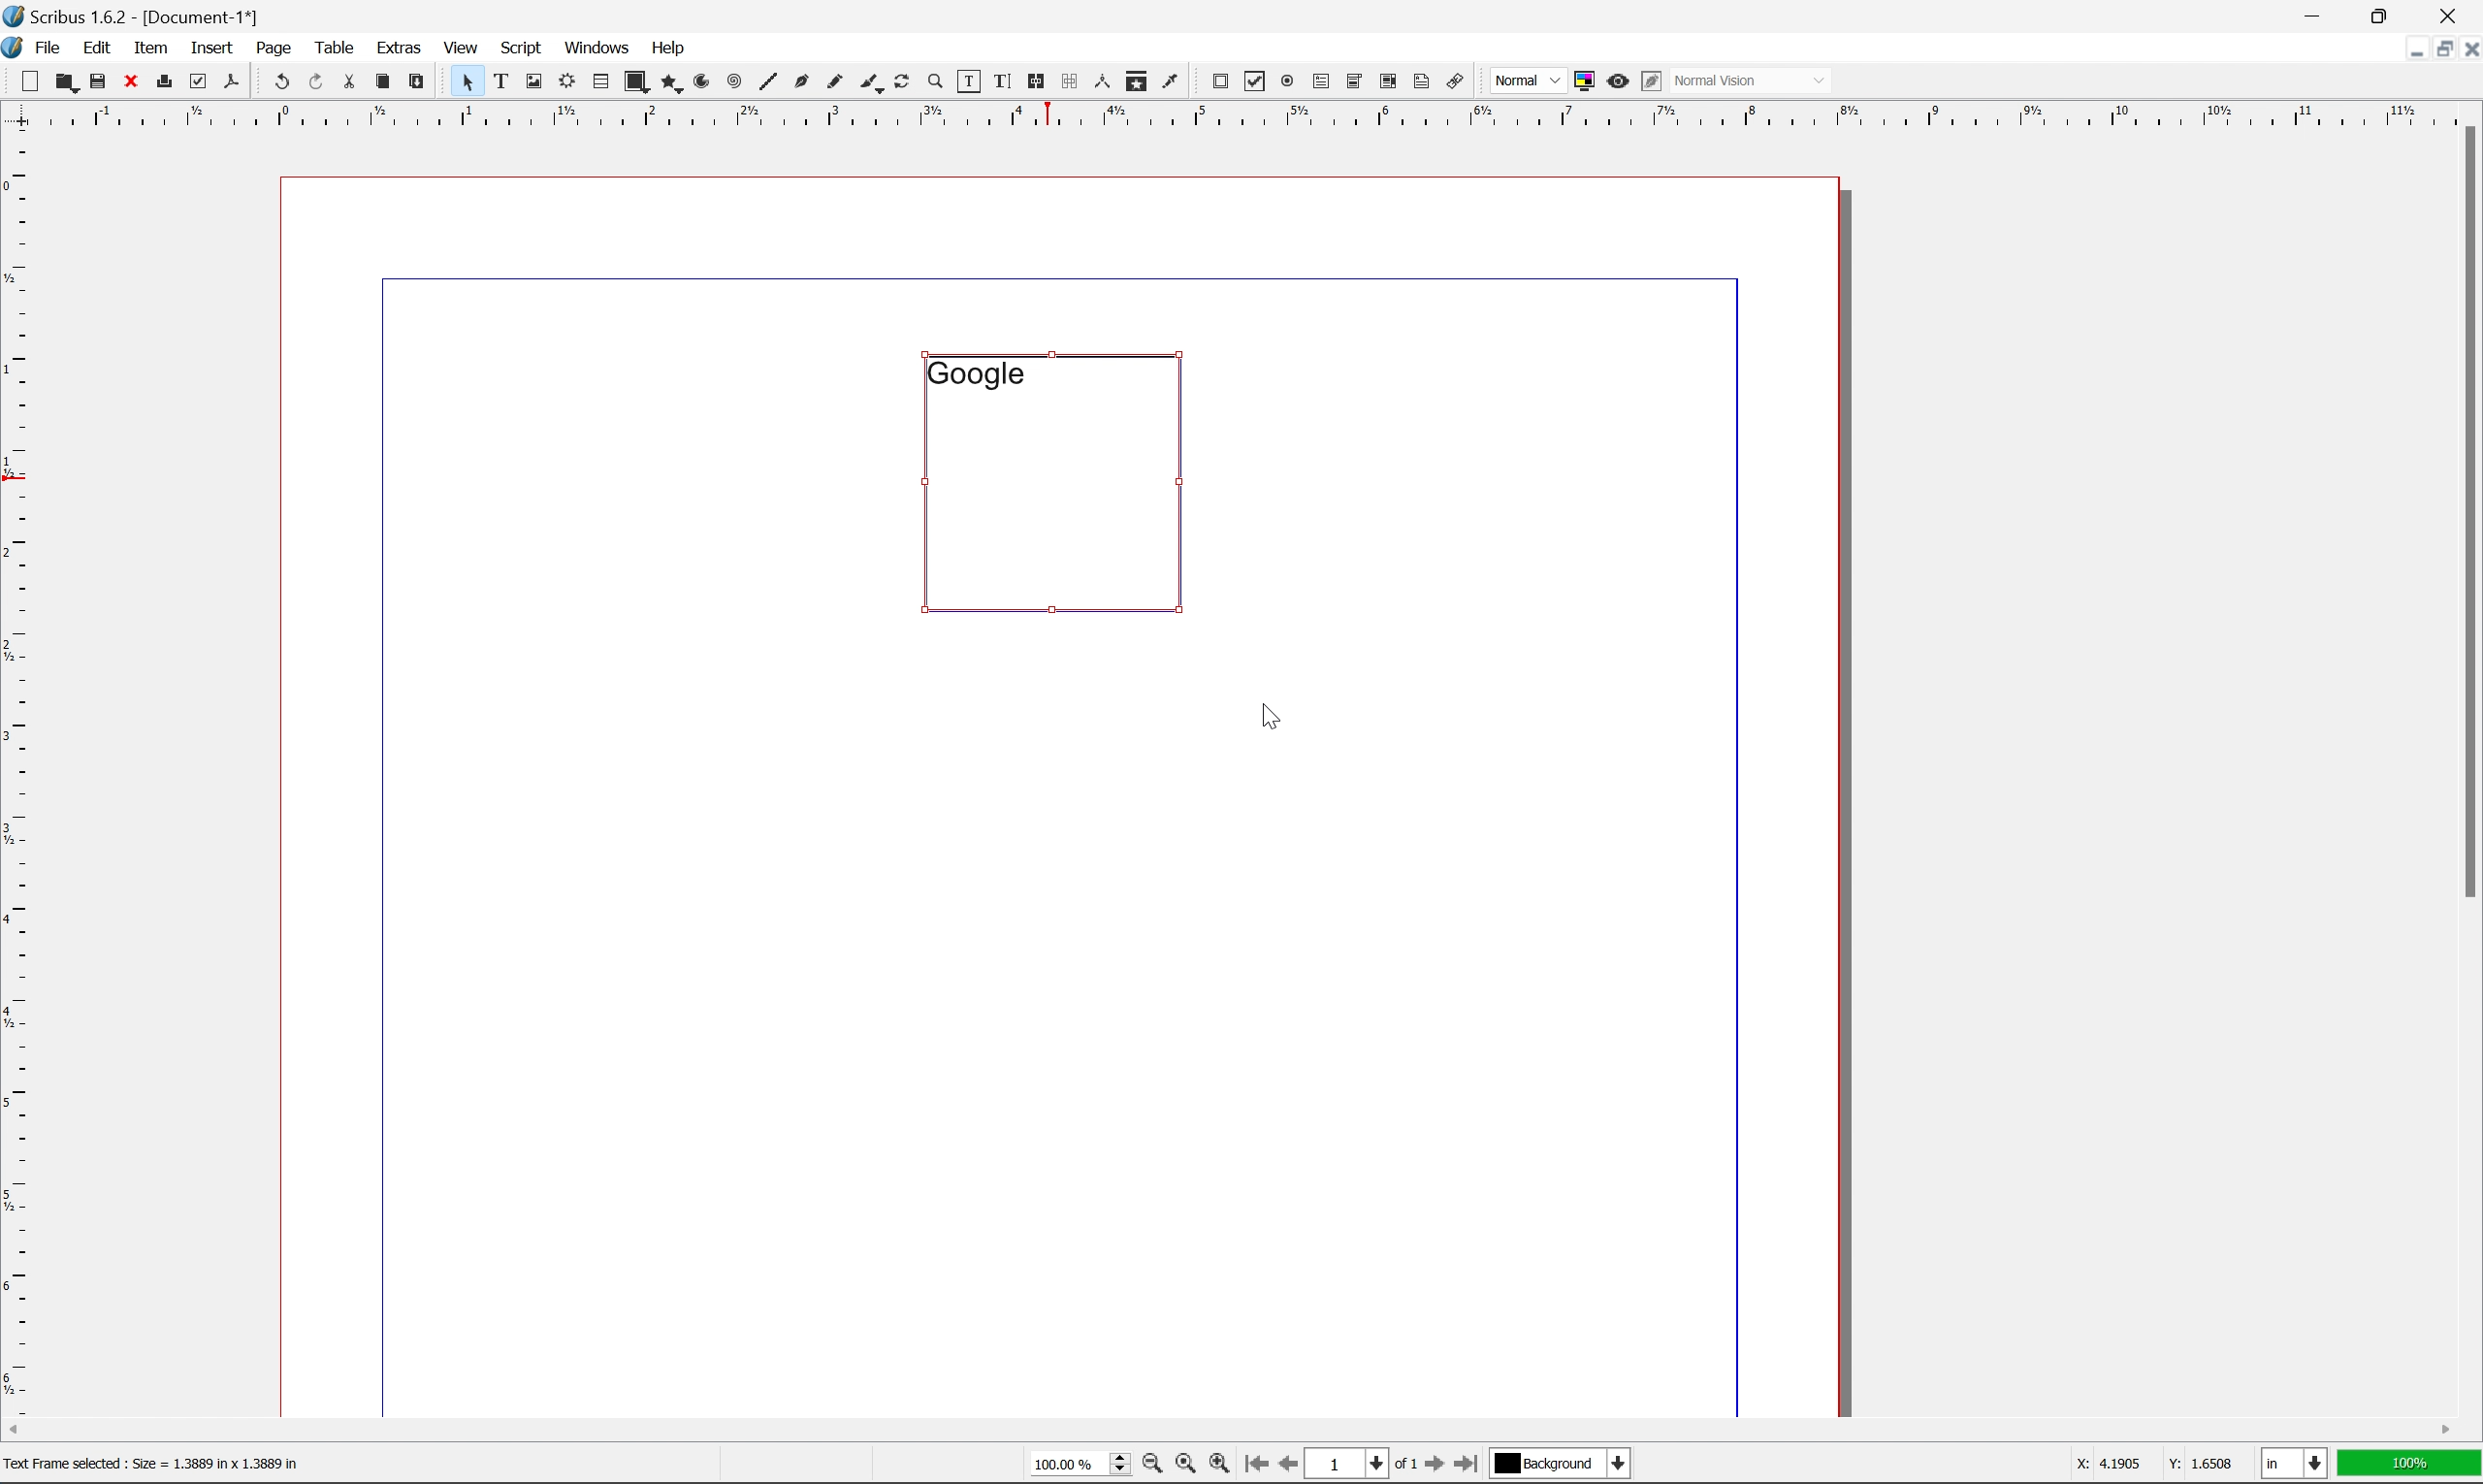  I want to click on minimize, so click(2316, 14).